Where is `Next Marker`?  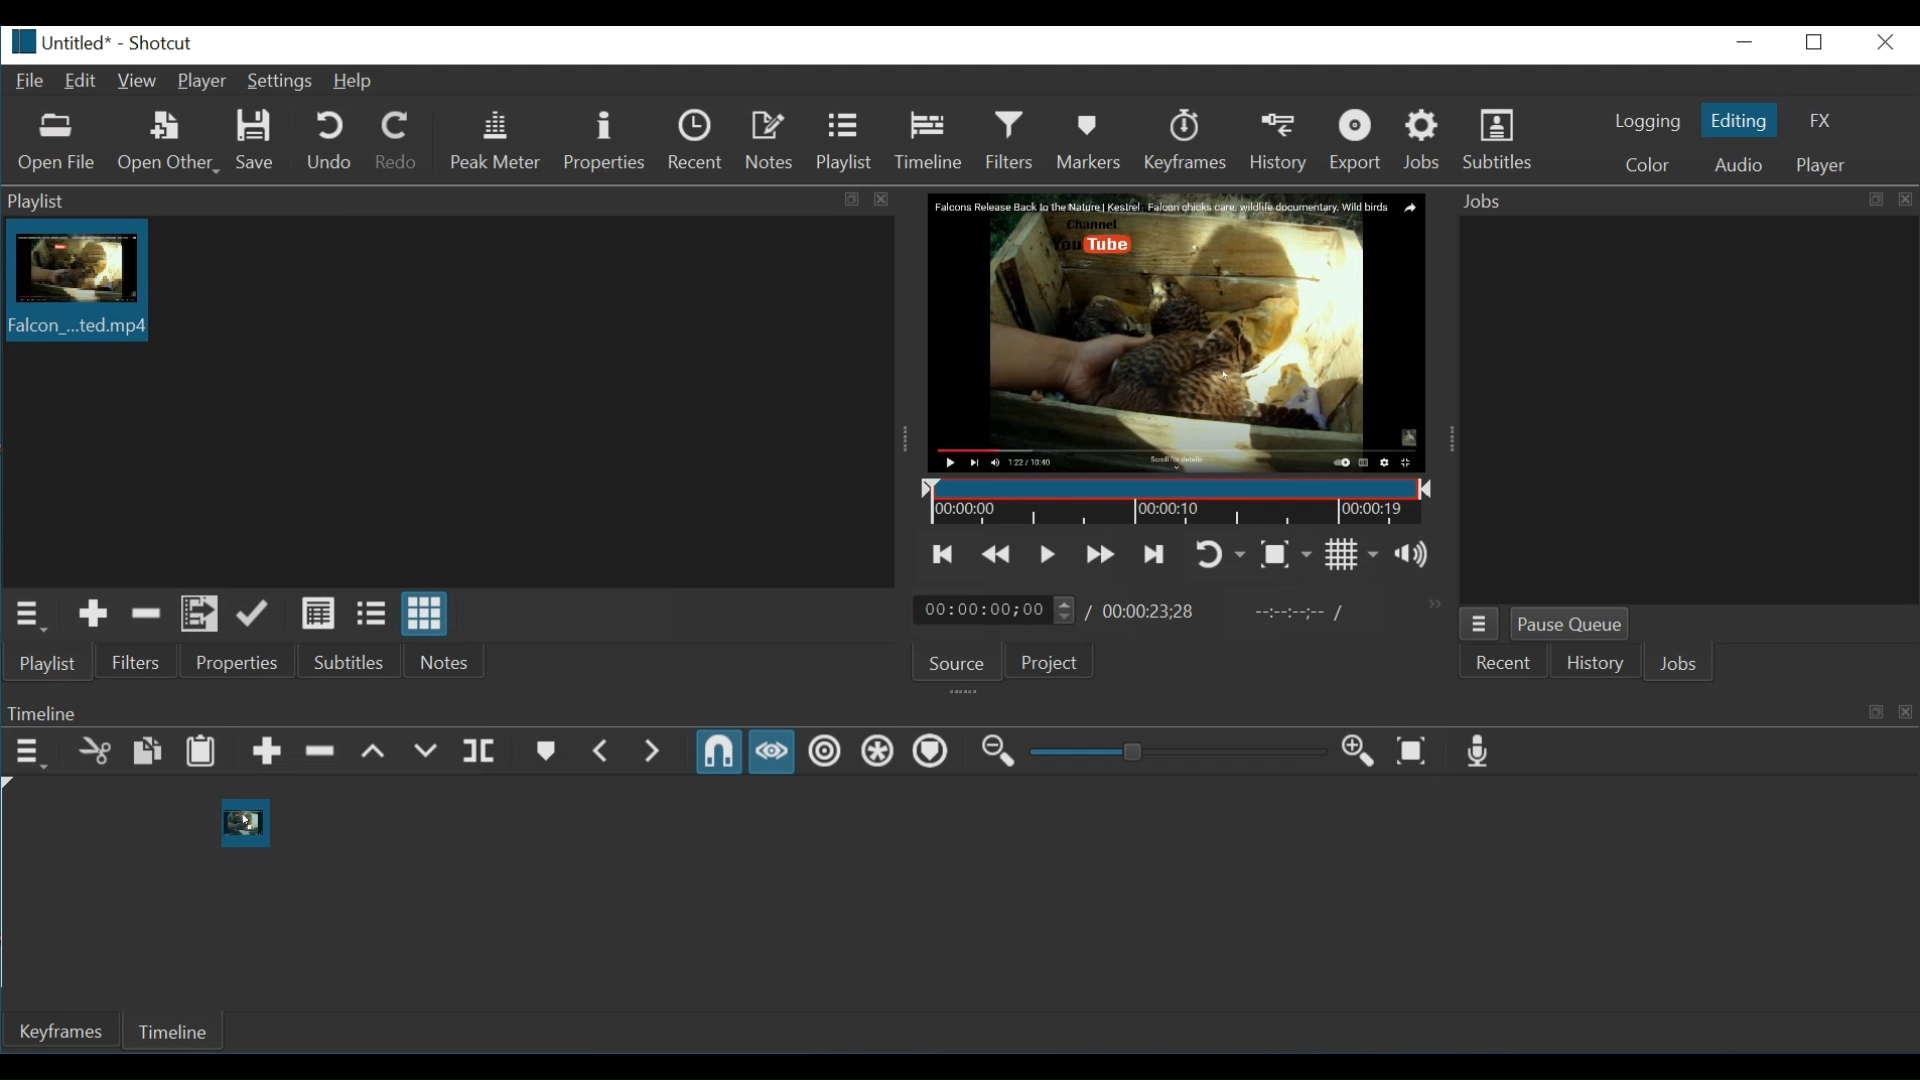
Next Marker is located at coordinates (656, 752).